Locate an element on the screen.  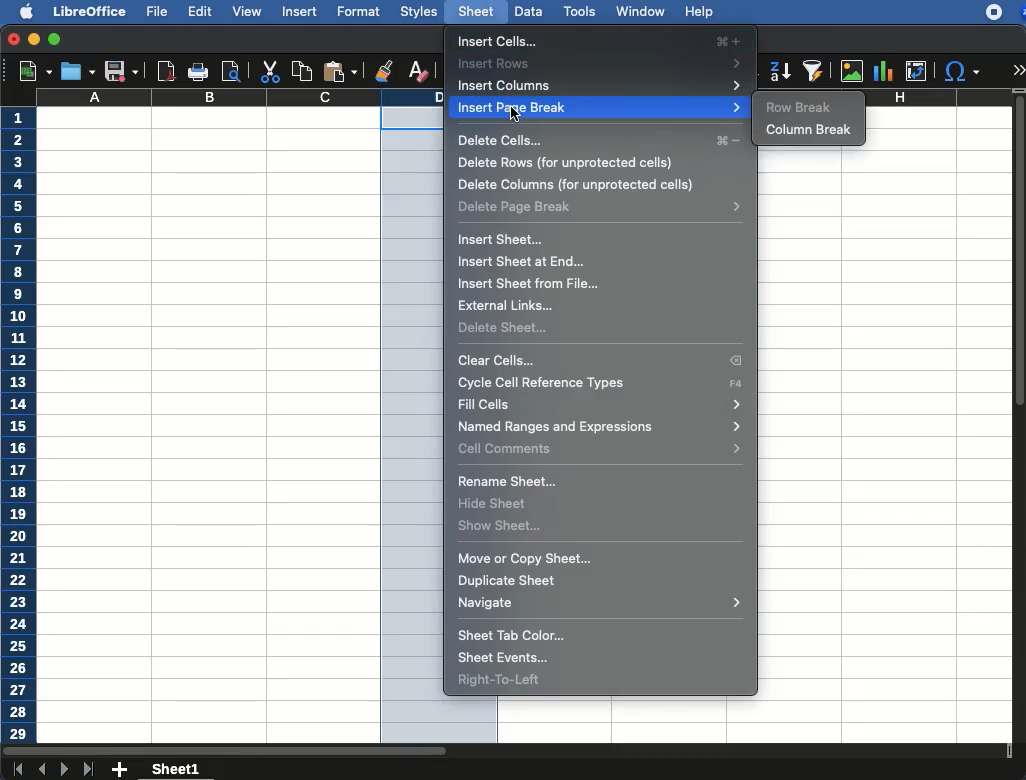
delete cells is located at coordinates (601, 142).